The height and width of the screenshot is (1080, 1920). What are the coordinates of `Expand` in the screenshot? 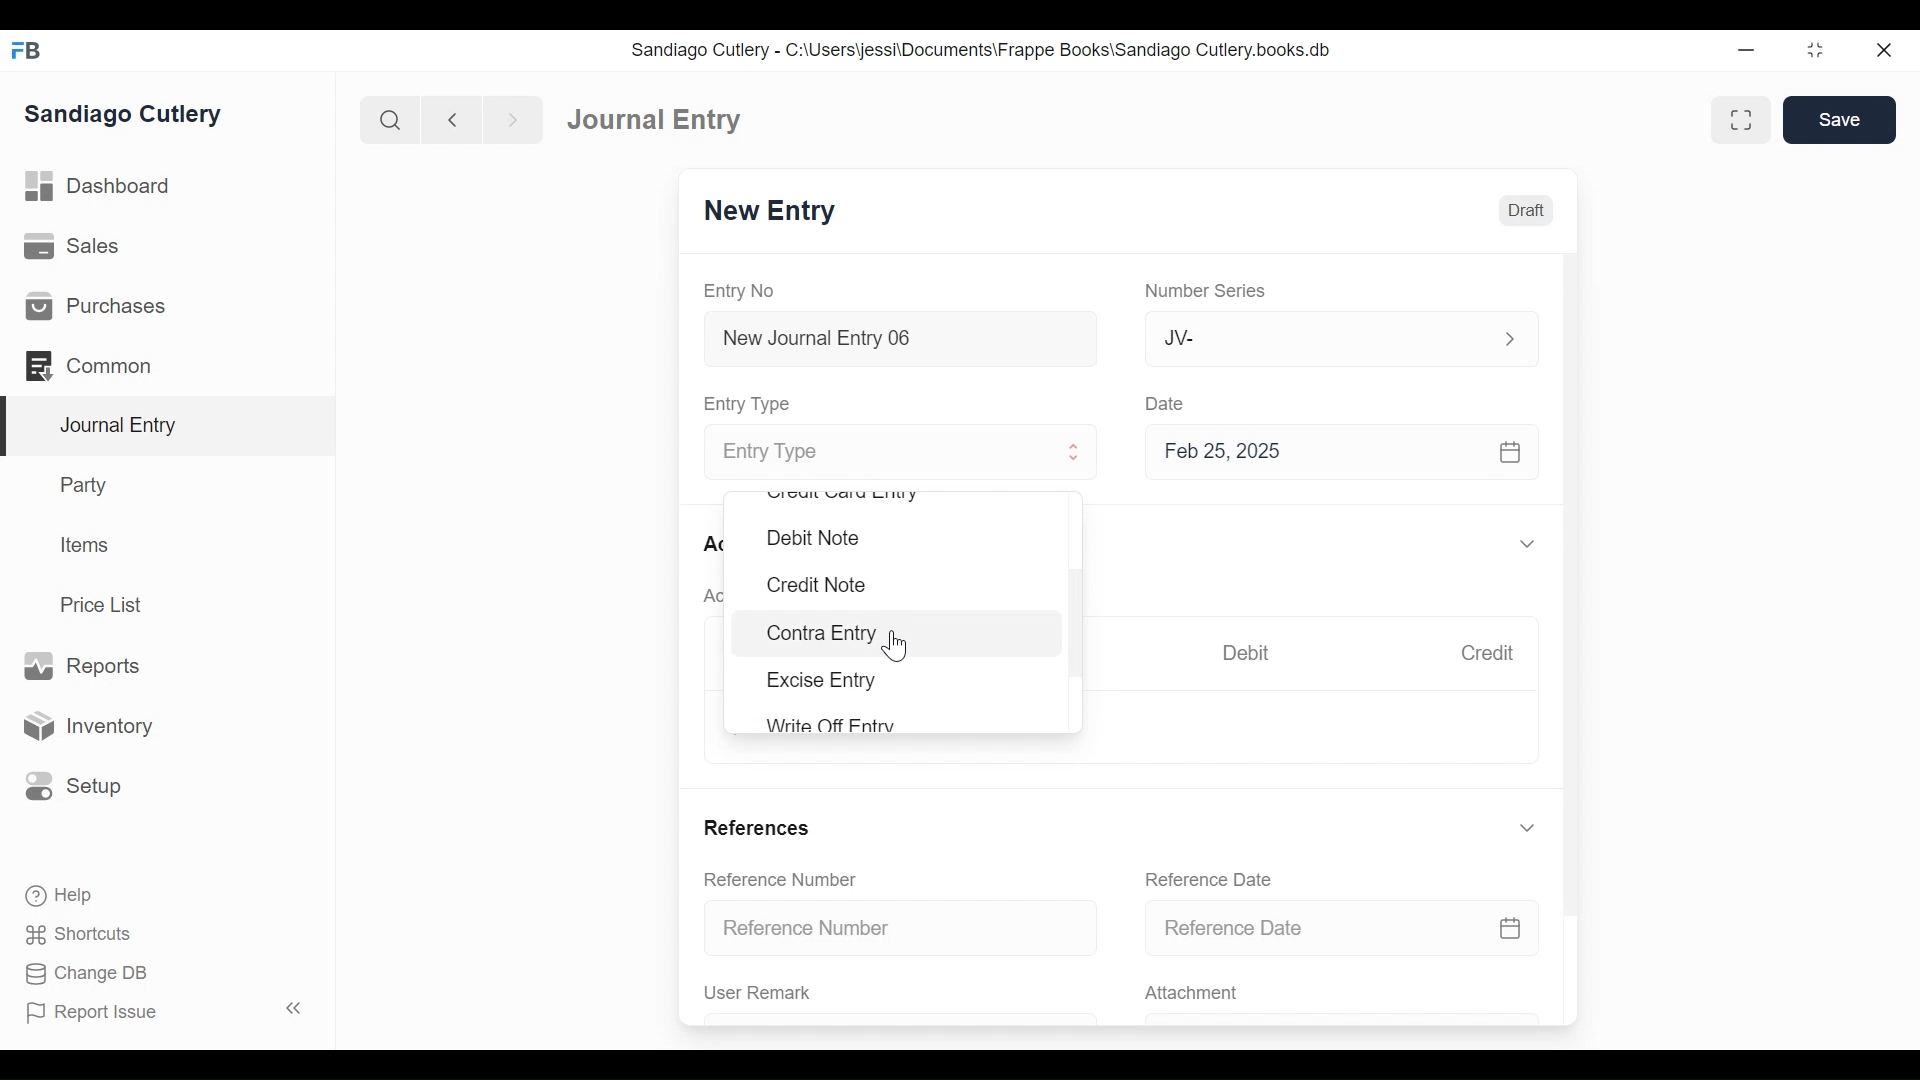 It's located at (1531, 545).